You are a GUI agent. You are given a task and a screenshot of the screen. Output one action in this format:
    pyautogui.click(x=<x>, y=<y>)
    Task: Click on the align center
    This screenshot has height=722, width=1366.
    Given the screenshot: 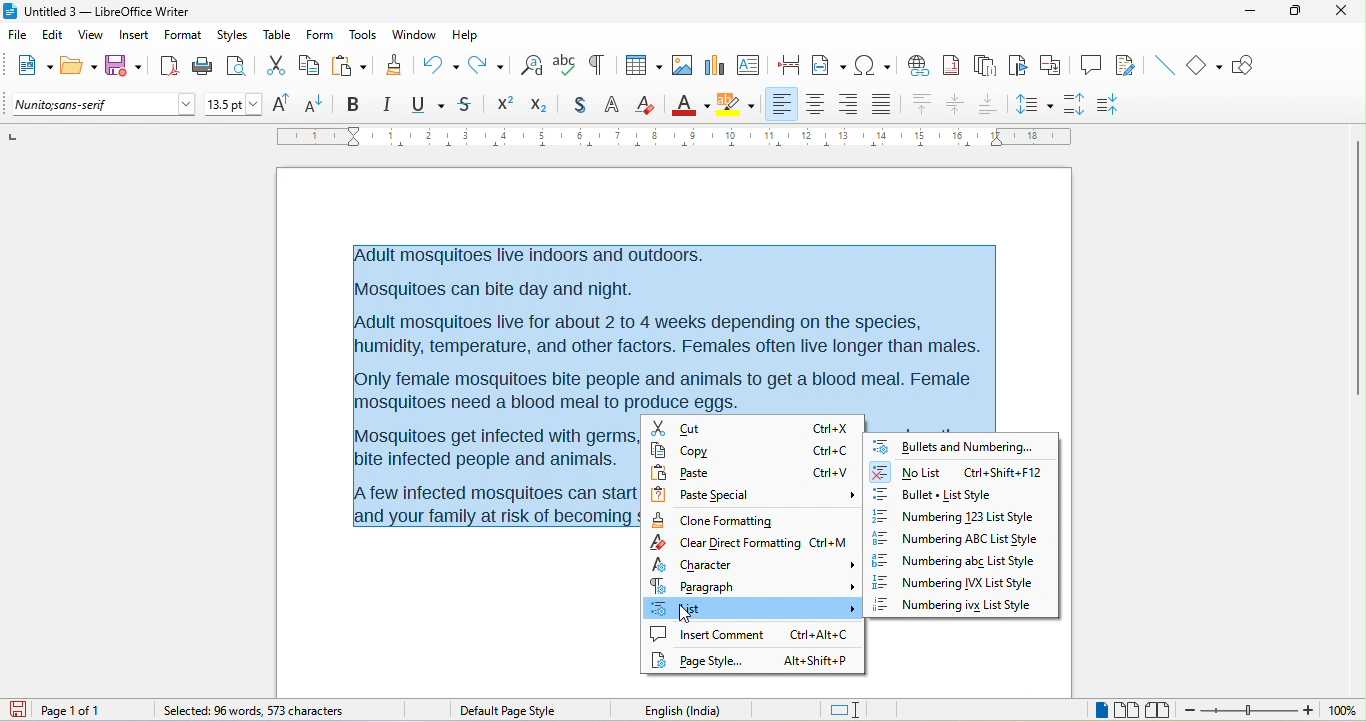 What is the action you would take?
    pyautogui.click(x=815, y=105)
    